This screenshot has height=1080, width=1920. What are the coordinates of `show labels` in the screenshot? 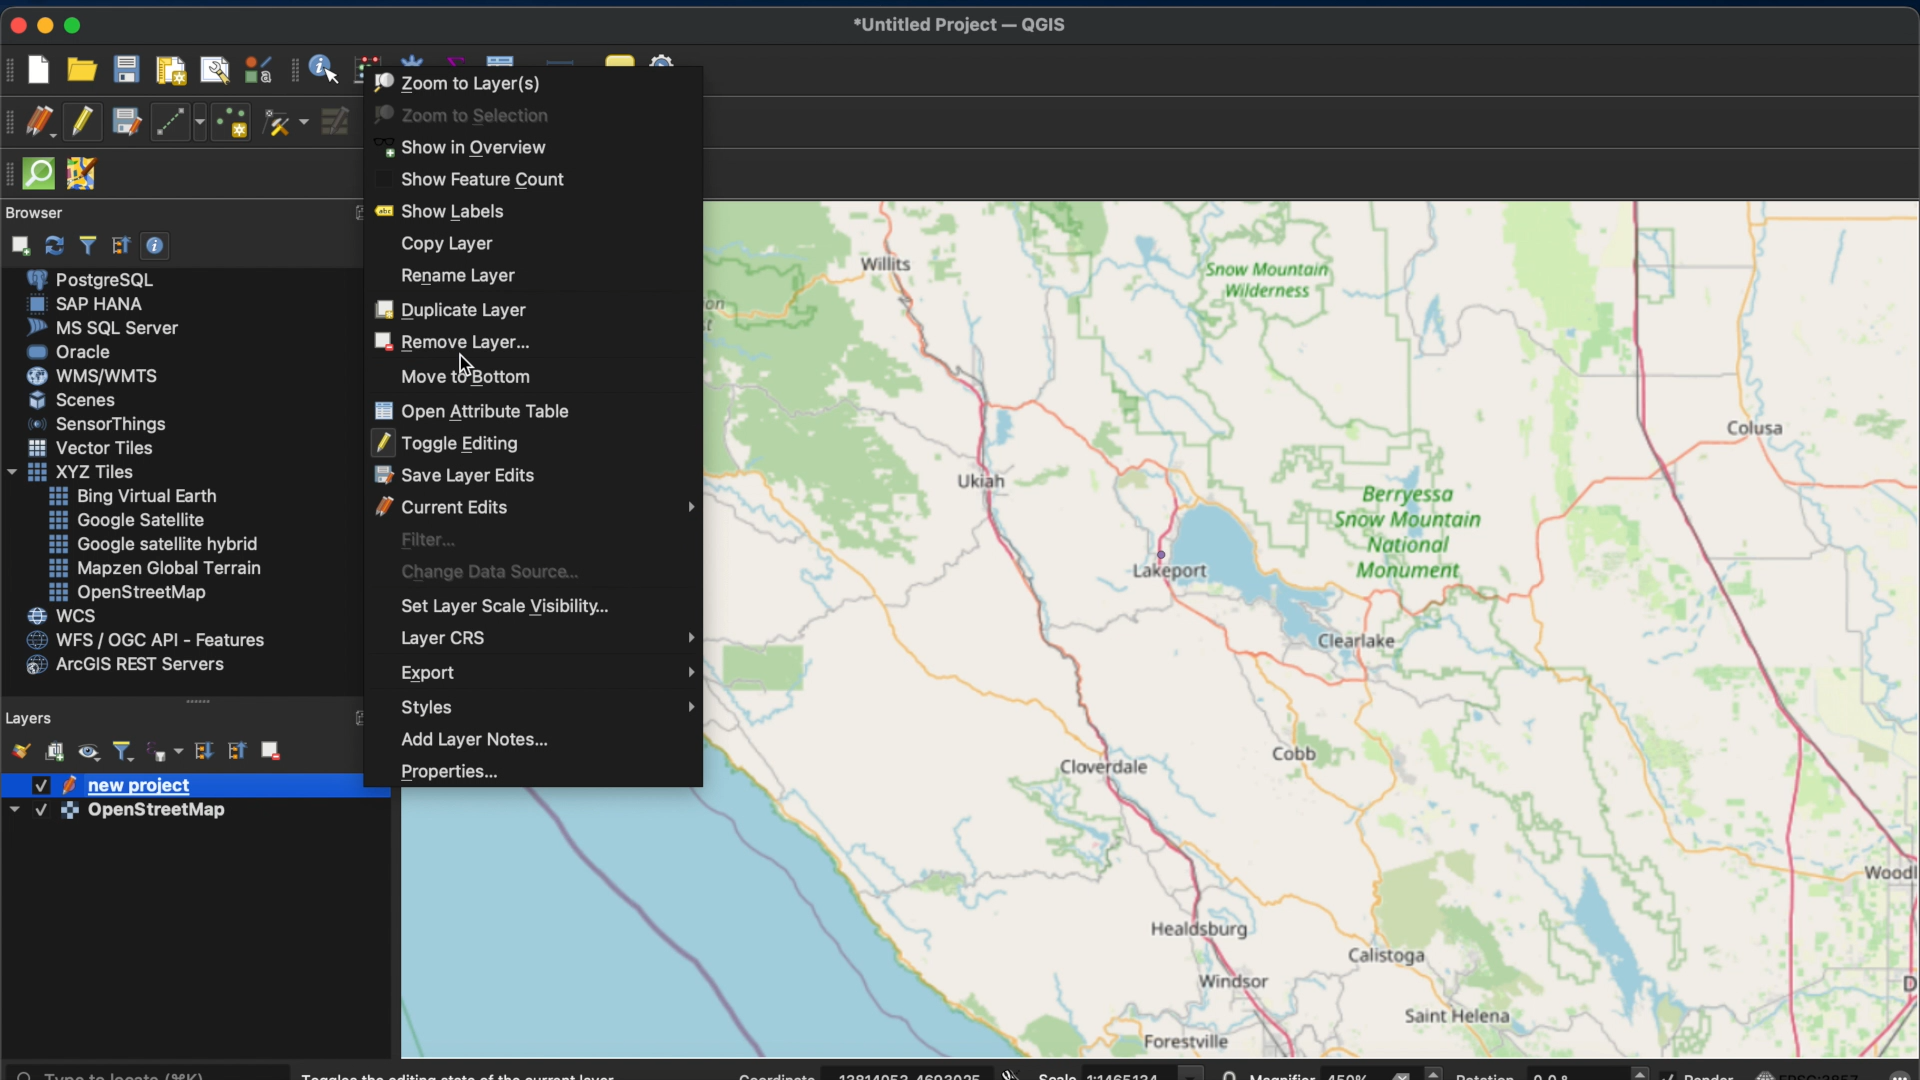 It's located at (442, 211).